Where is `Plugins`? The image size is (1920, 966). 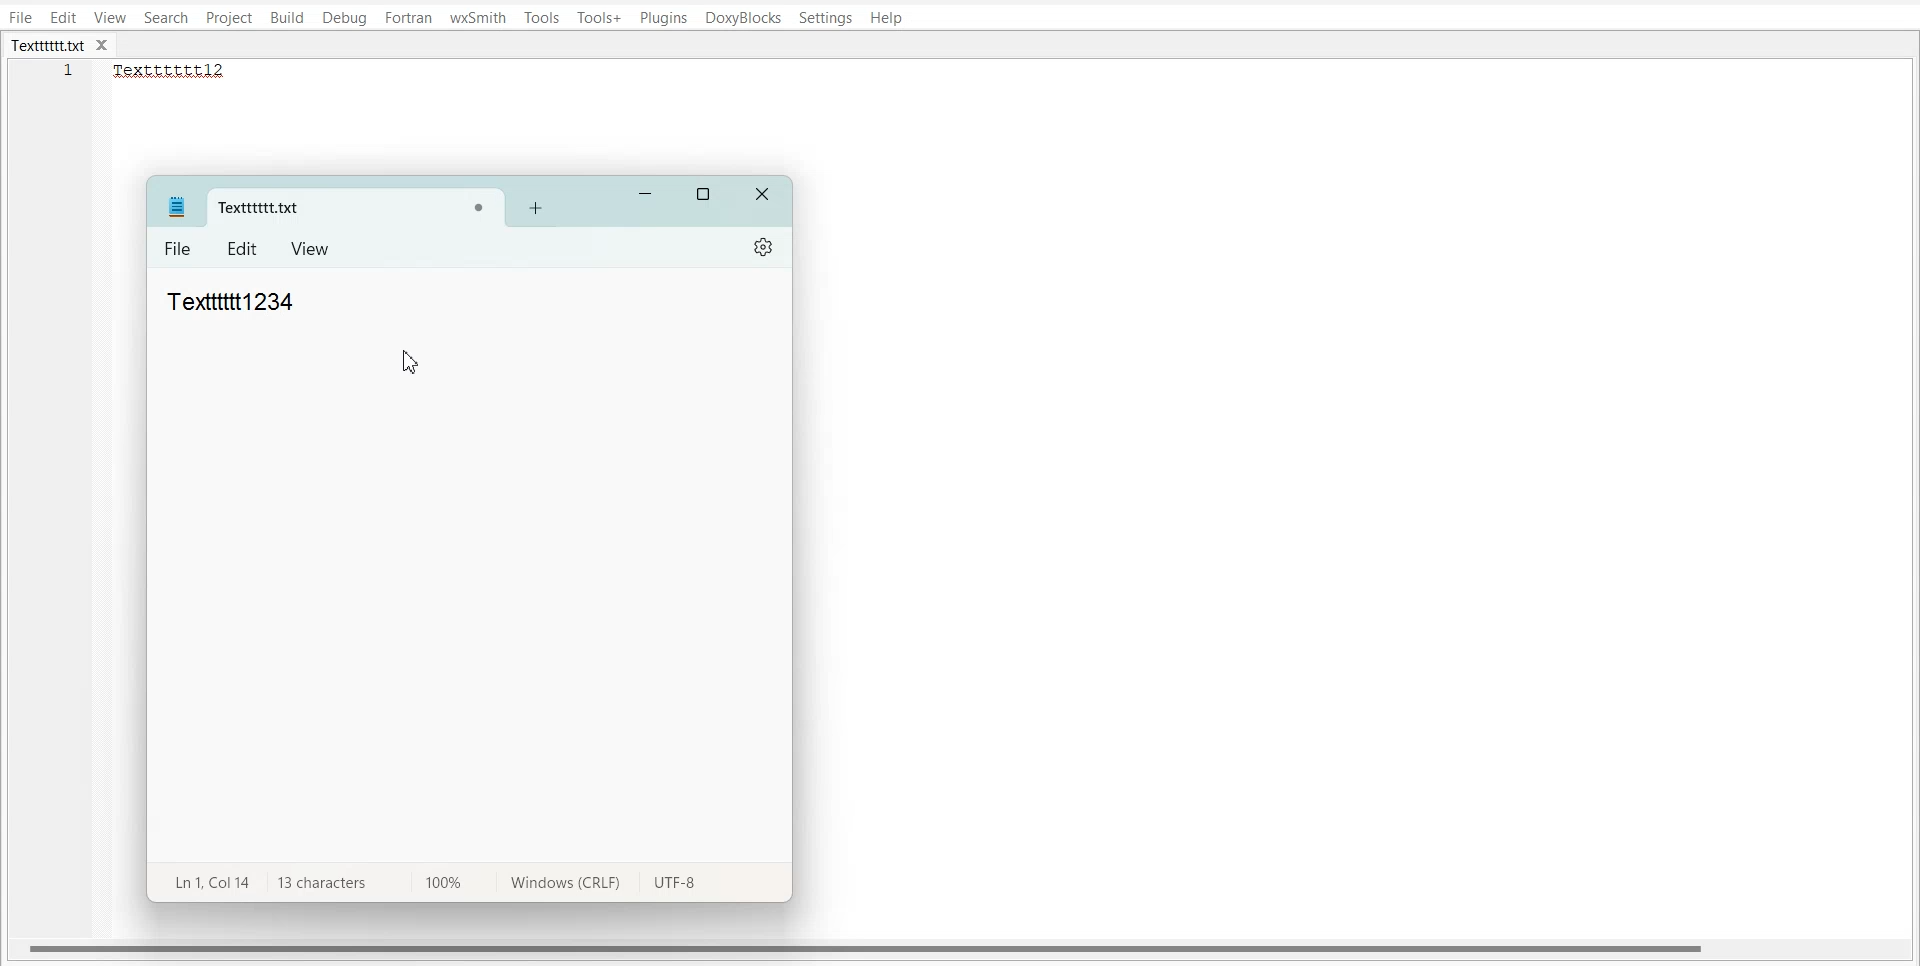 Plugins is located at coordinates (665, 18).